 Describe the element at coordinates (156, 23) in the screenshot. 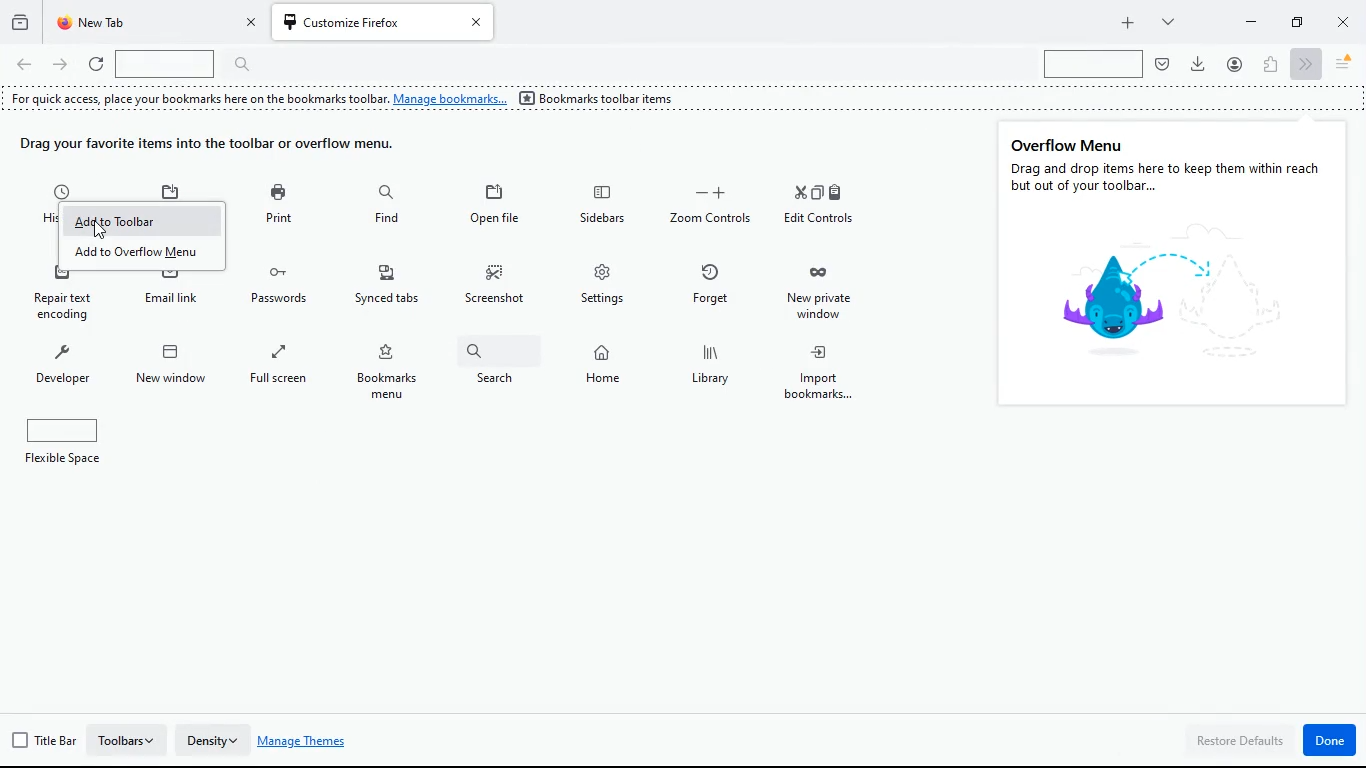

I see `tab` at that location.